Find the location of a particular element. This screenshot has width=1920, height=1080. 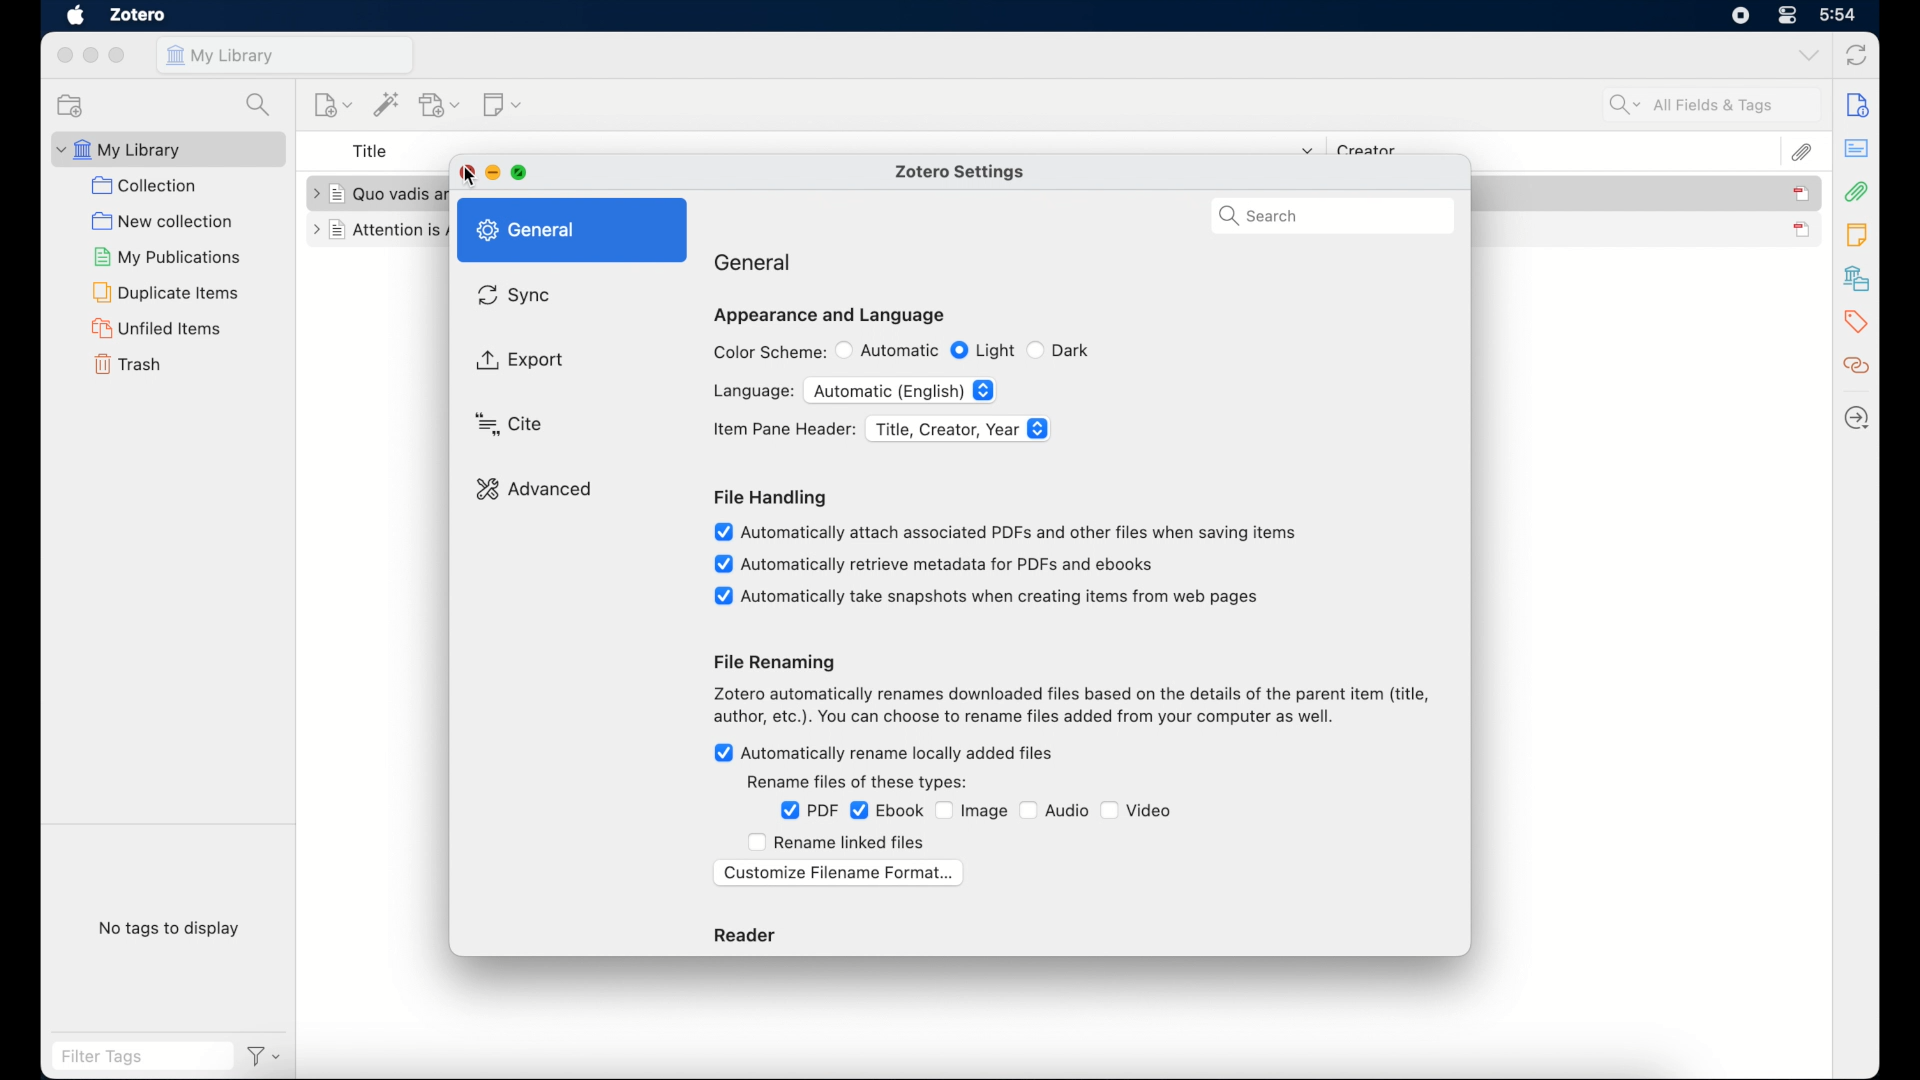

maximize is located at coordinates (119, 55).